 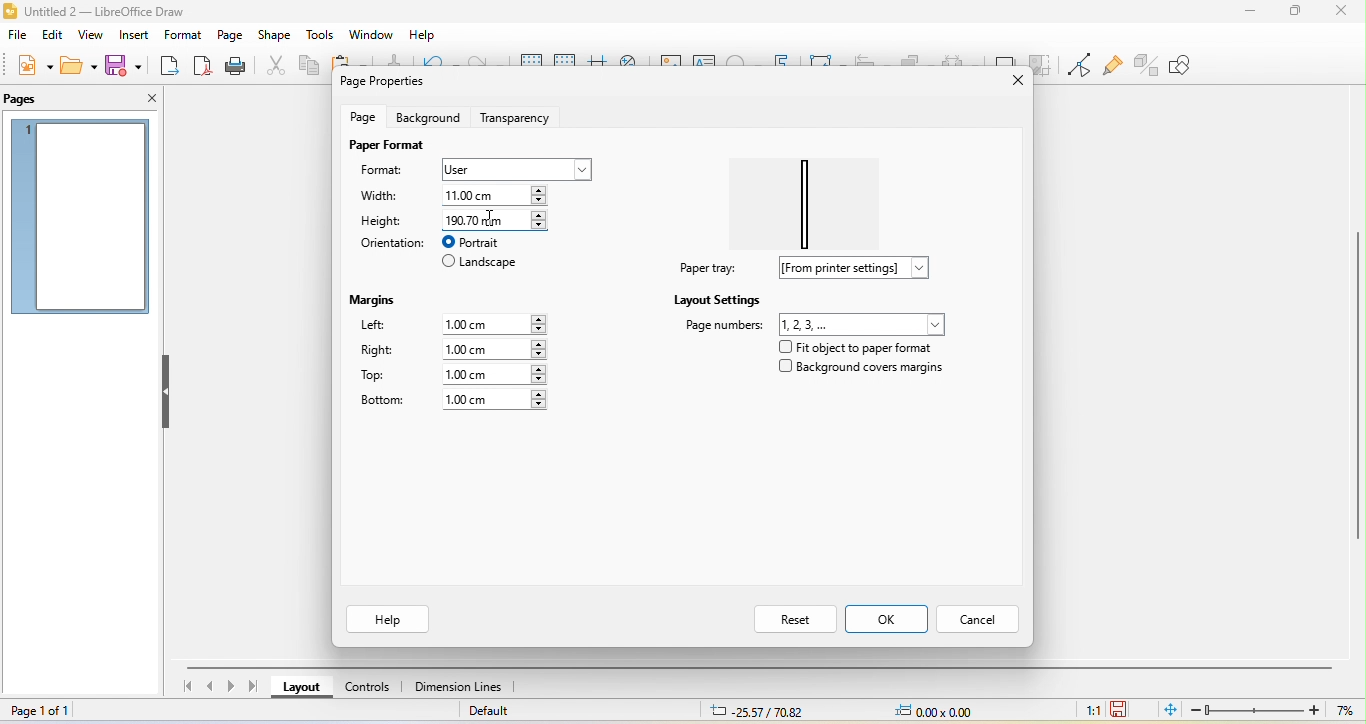 What do you see at coordinates (366, 116) in the screenshot?
I see `page` at bounding box center [366, 116].